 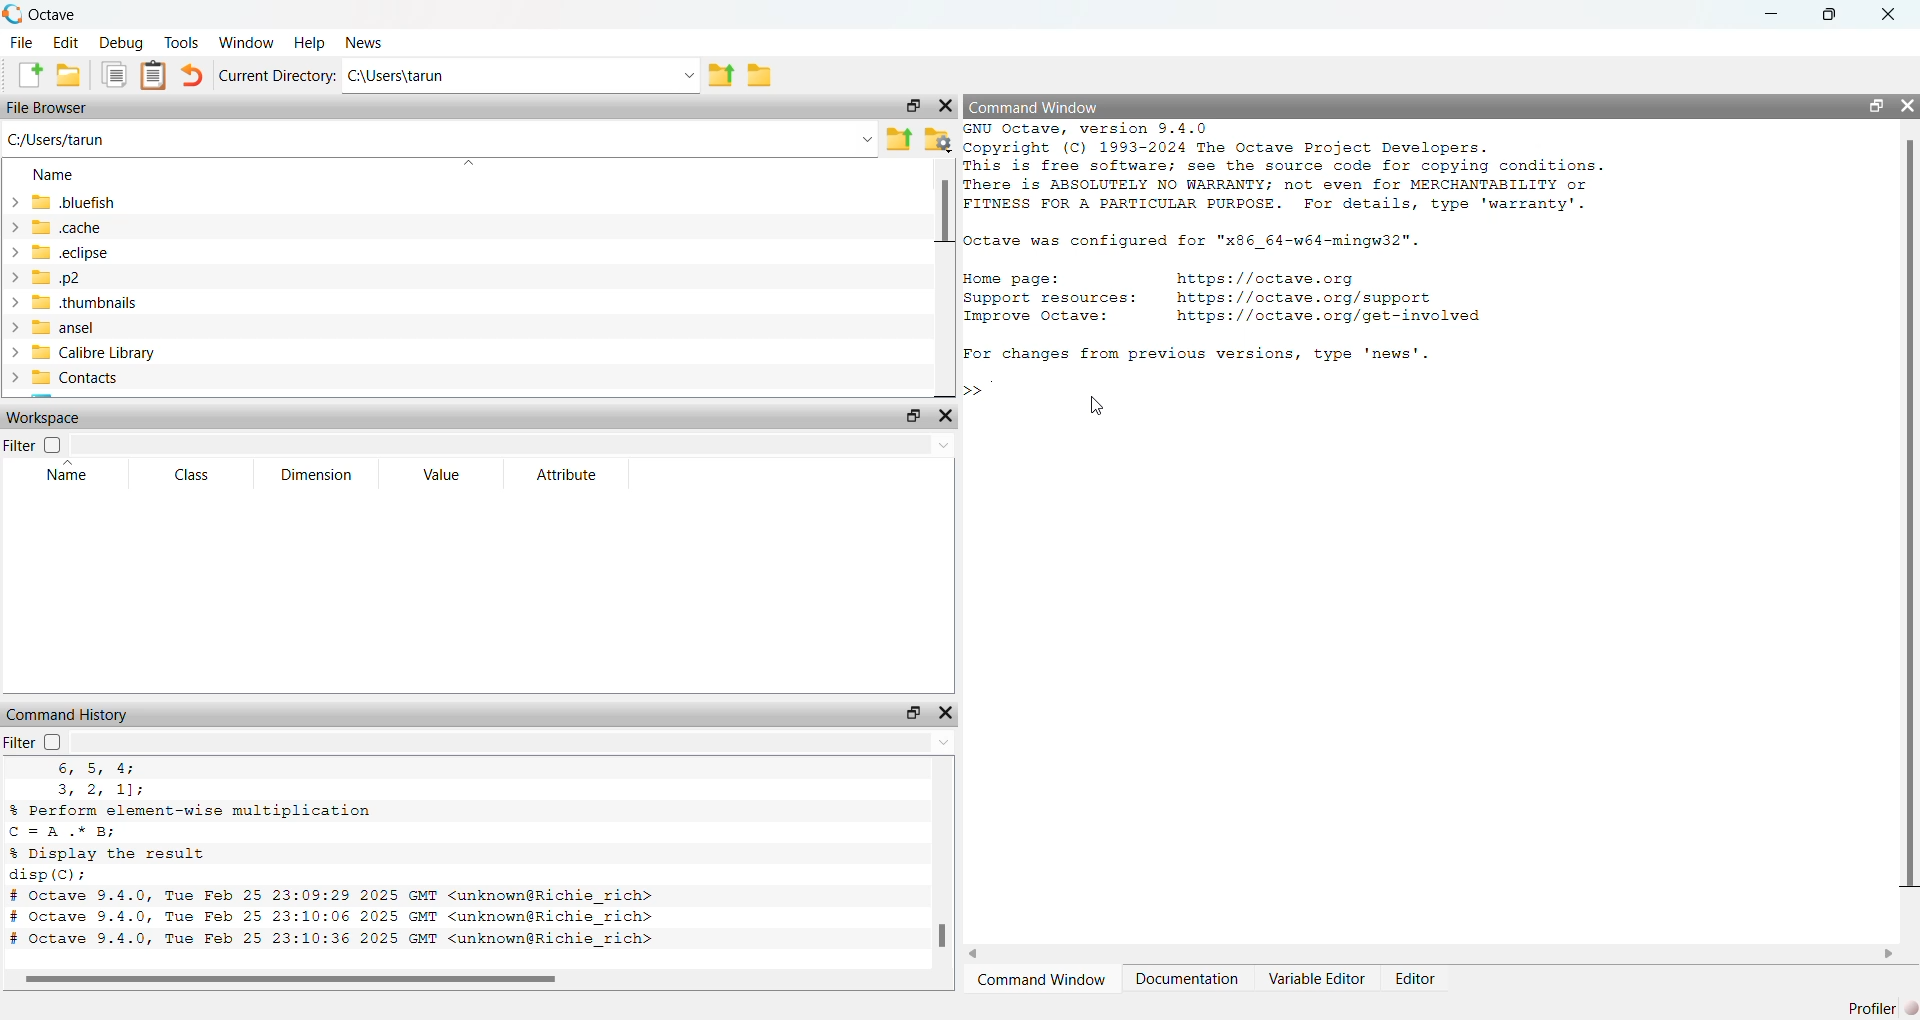 I want to click on Class, so click(x=194, y=474).